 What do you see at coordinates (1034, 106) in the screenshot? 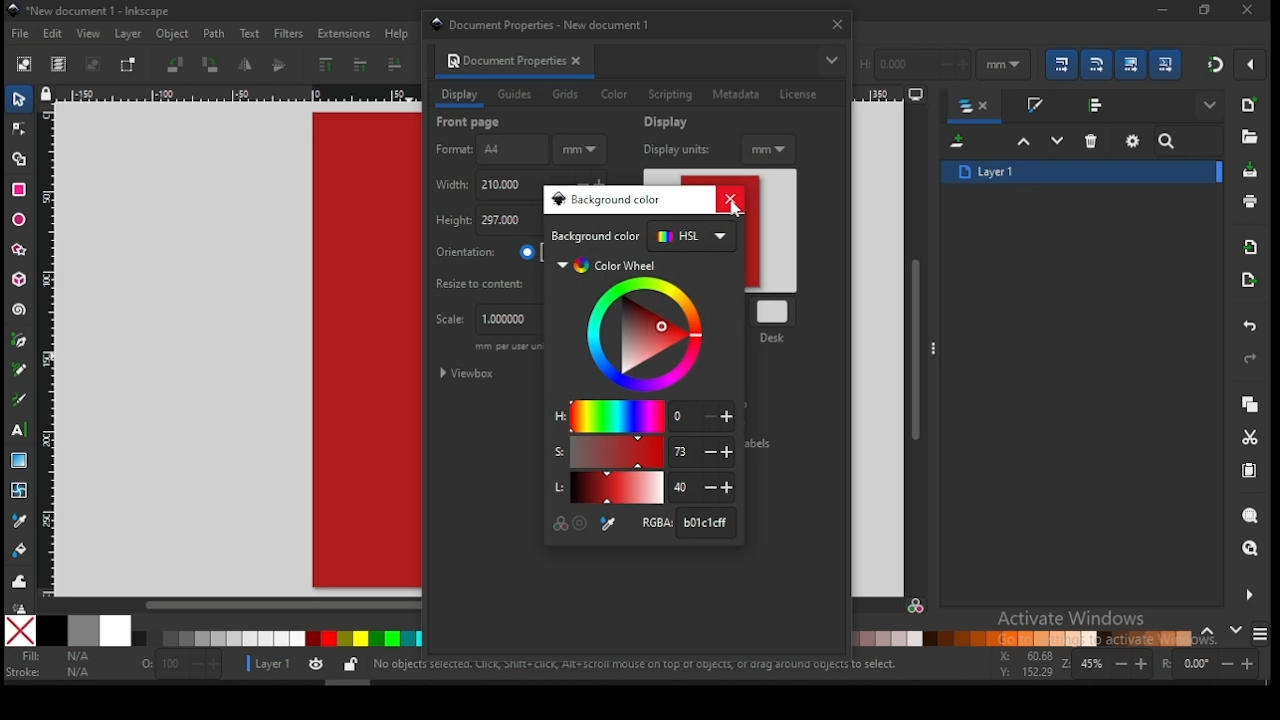
I see `stroke and fill` at bounding box center [1034, 106].